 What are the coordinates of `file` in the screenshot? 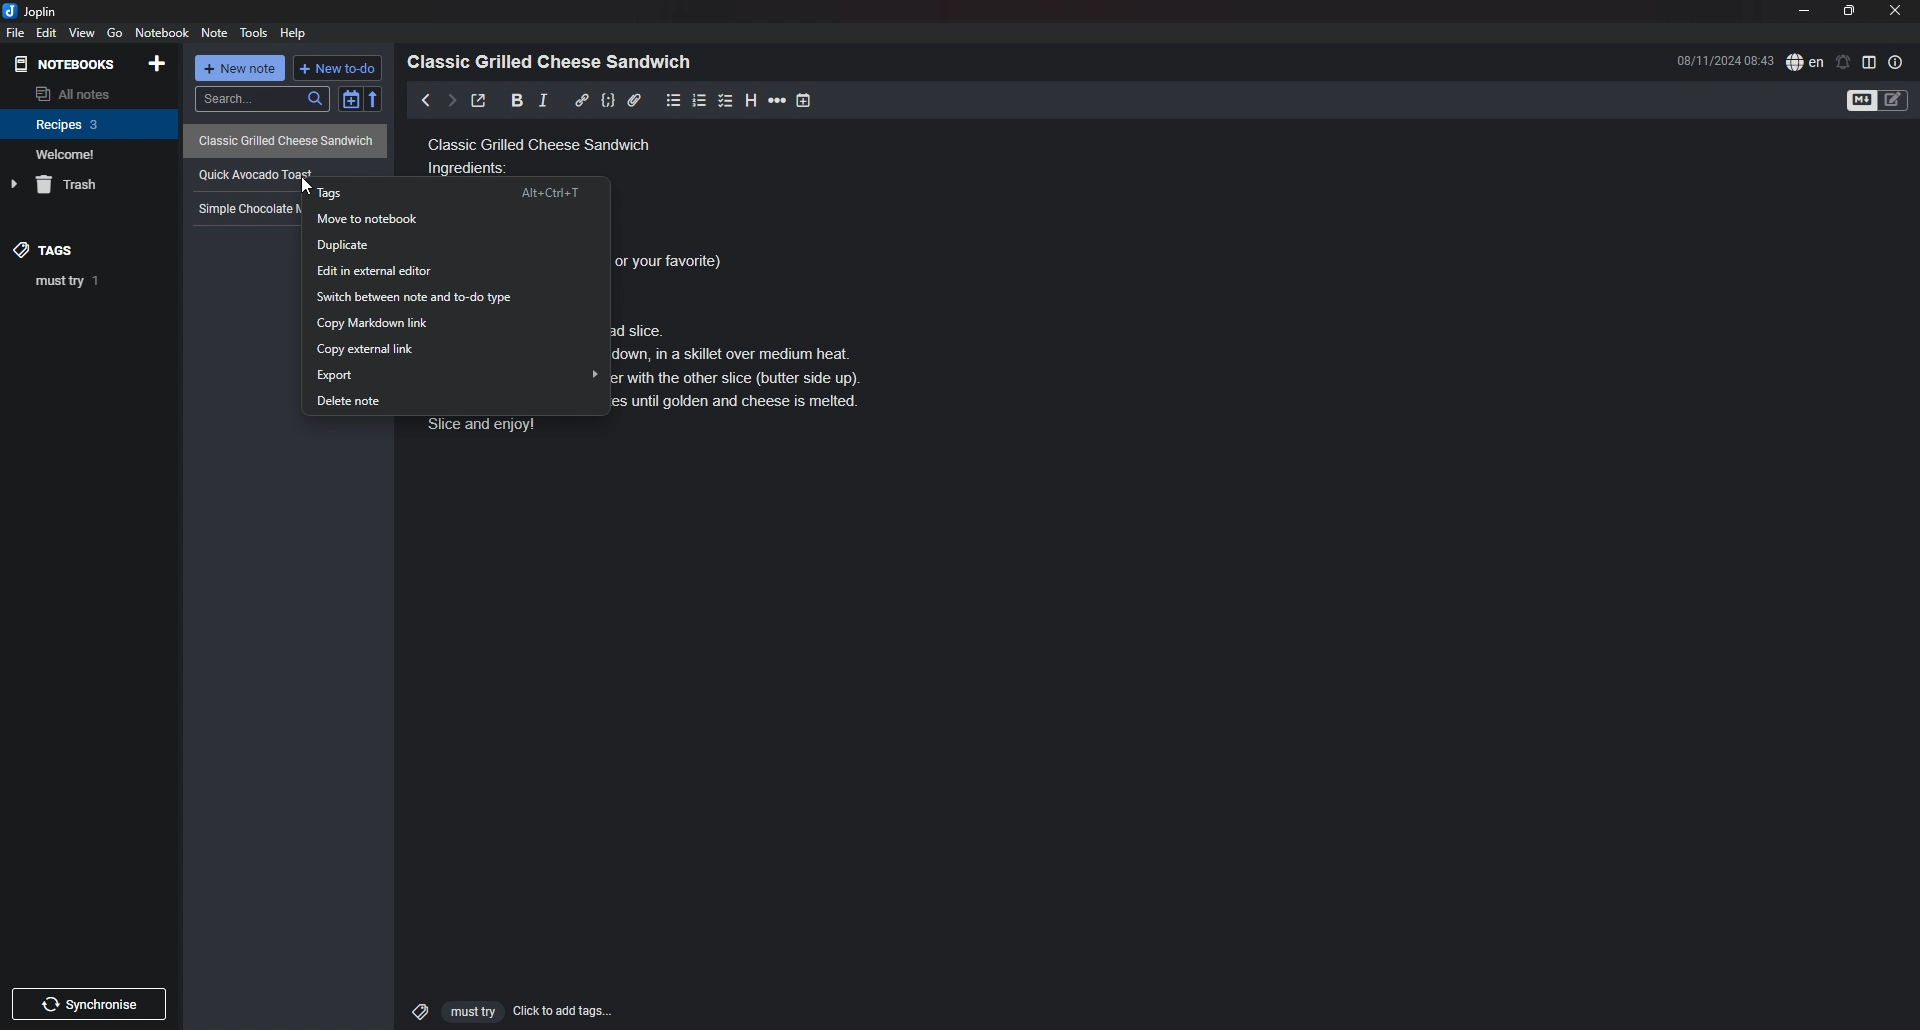 It's located at (14, 34).